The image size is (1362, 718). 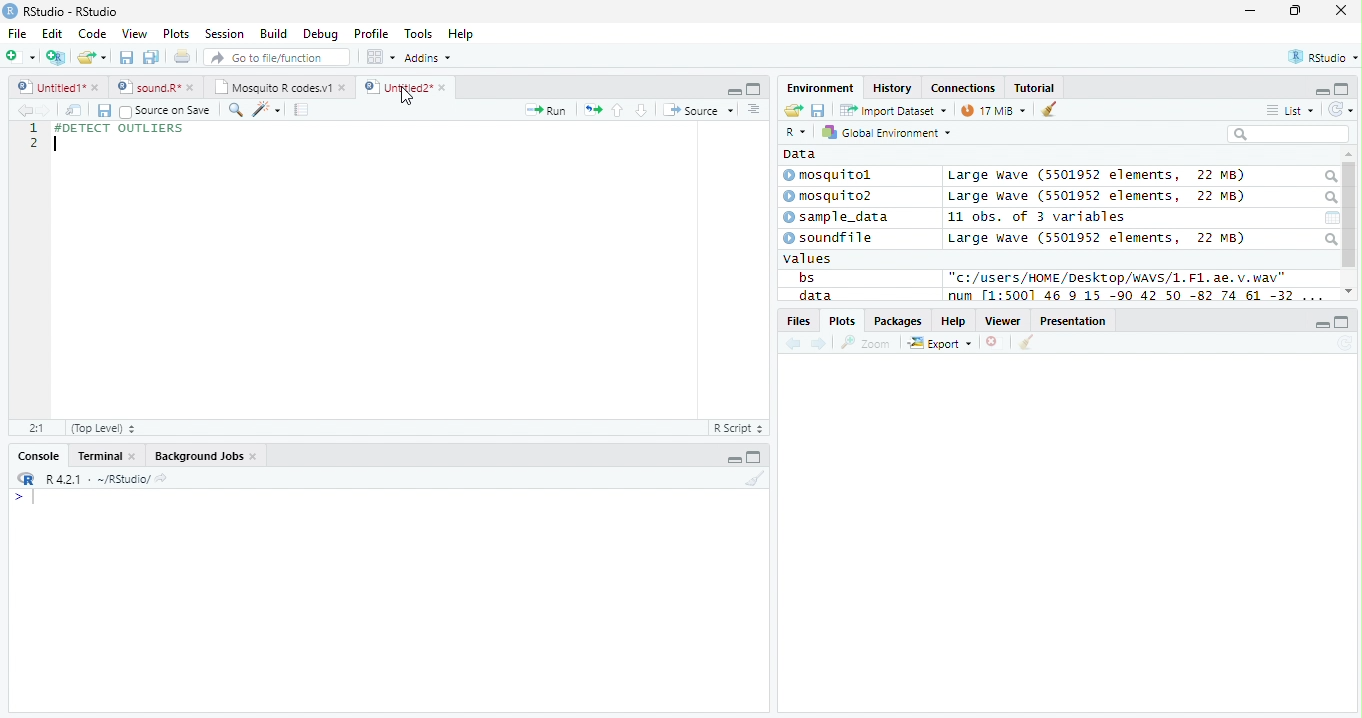 What do you see at coordinates (1037, 217) in the screenshot?
I see `11 obs. of 3 variables` at bounding box center [1037, 217].